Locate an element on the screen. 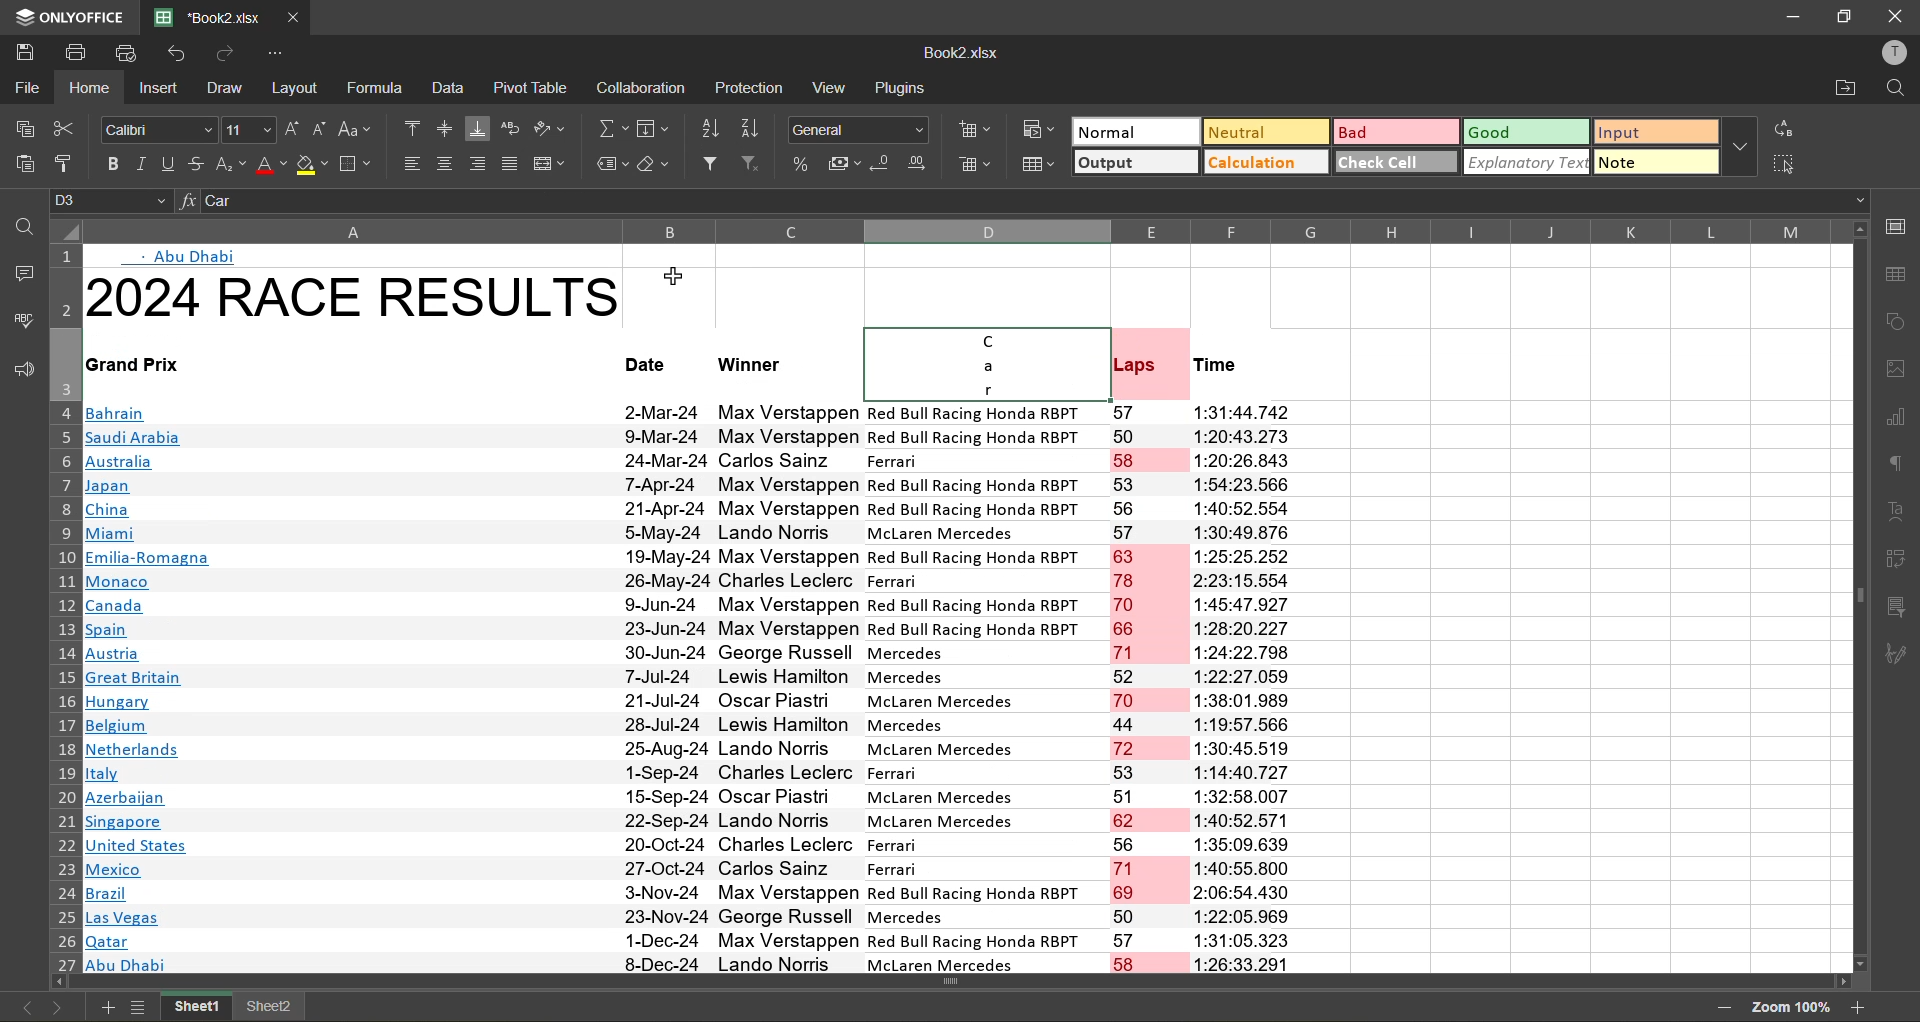 Image resolution: width=1920 pixels, height=1022 pixels. fill color is located at coordinates (312, 168).